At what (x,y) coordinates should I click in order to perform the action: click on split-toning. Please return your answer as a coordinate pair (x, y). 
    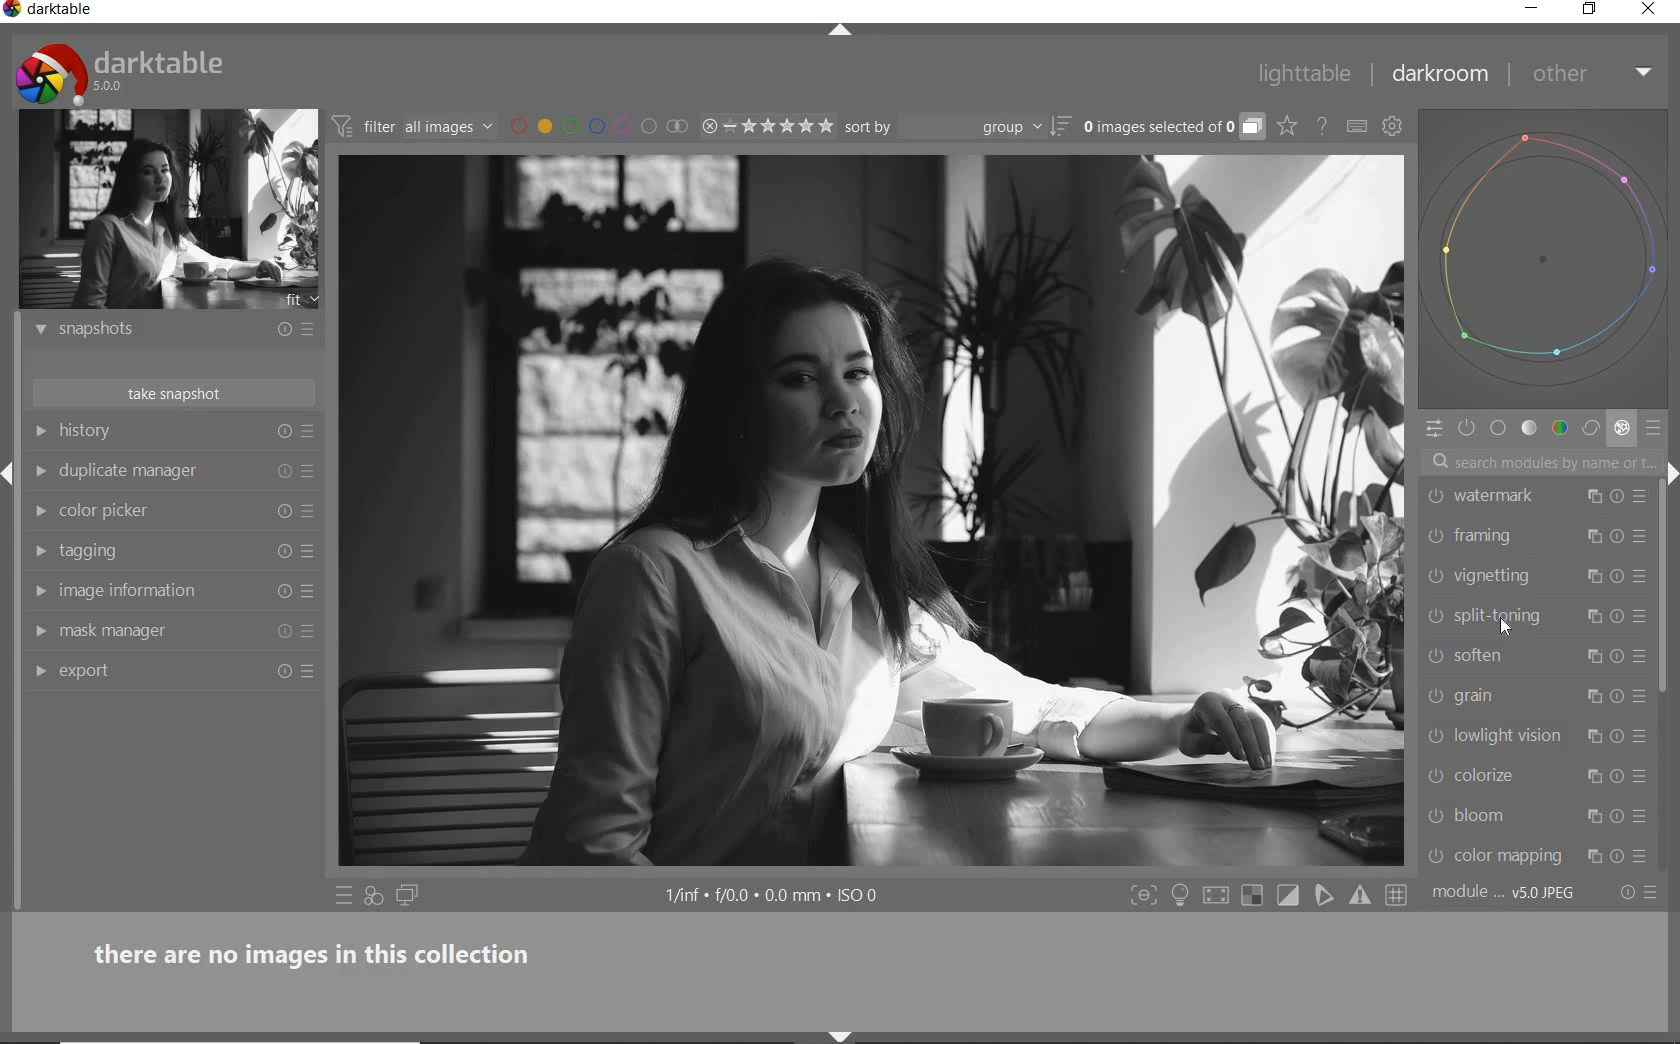
    Looking at the image, I should click on (1513, 616).